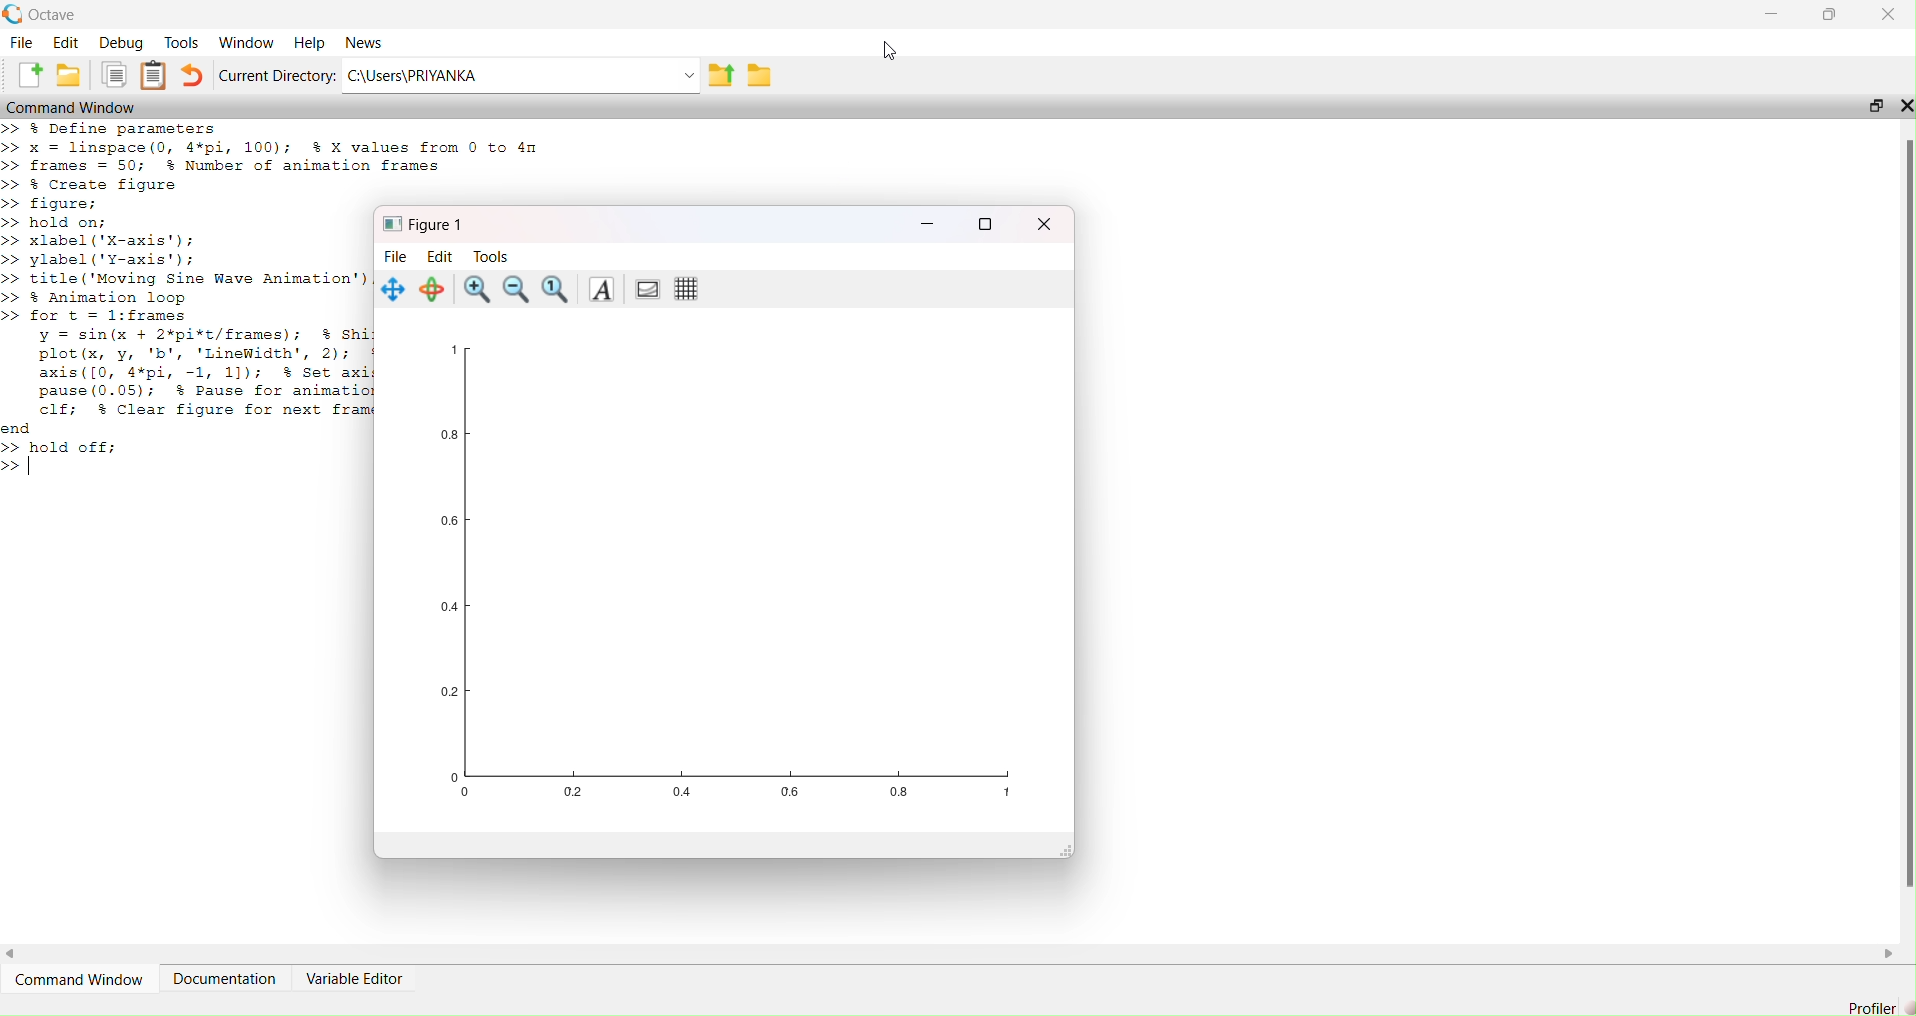 Image resolution: width=1916 pixels, height=1016 pixels. What do you see at coordinates (397, 291) in the screenshot?
I see `navigate` at bounding box center [397, 291].